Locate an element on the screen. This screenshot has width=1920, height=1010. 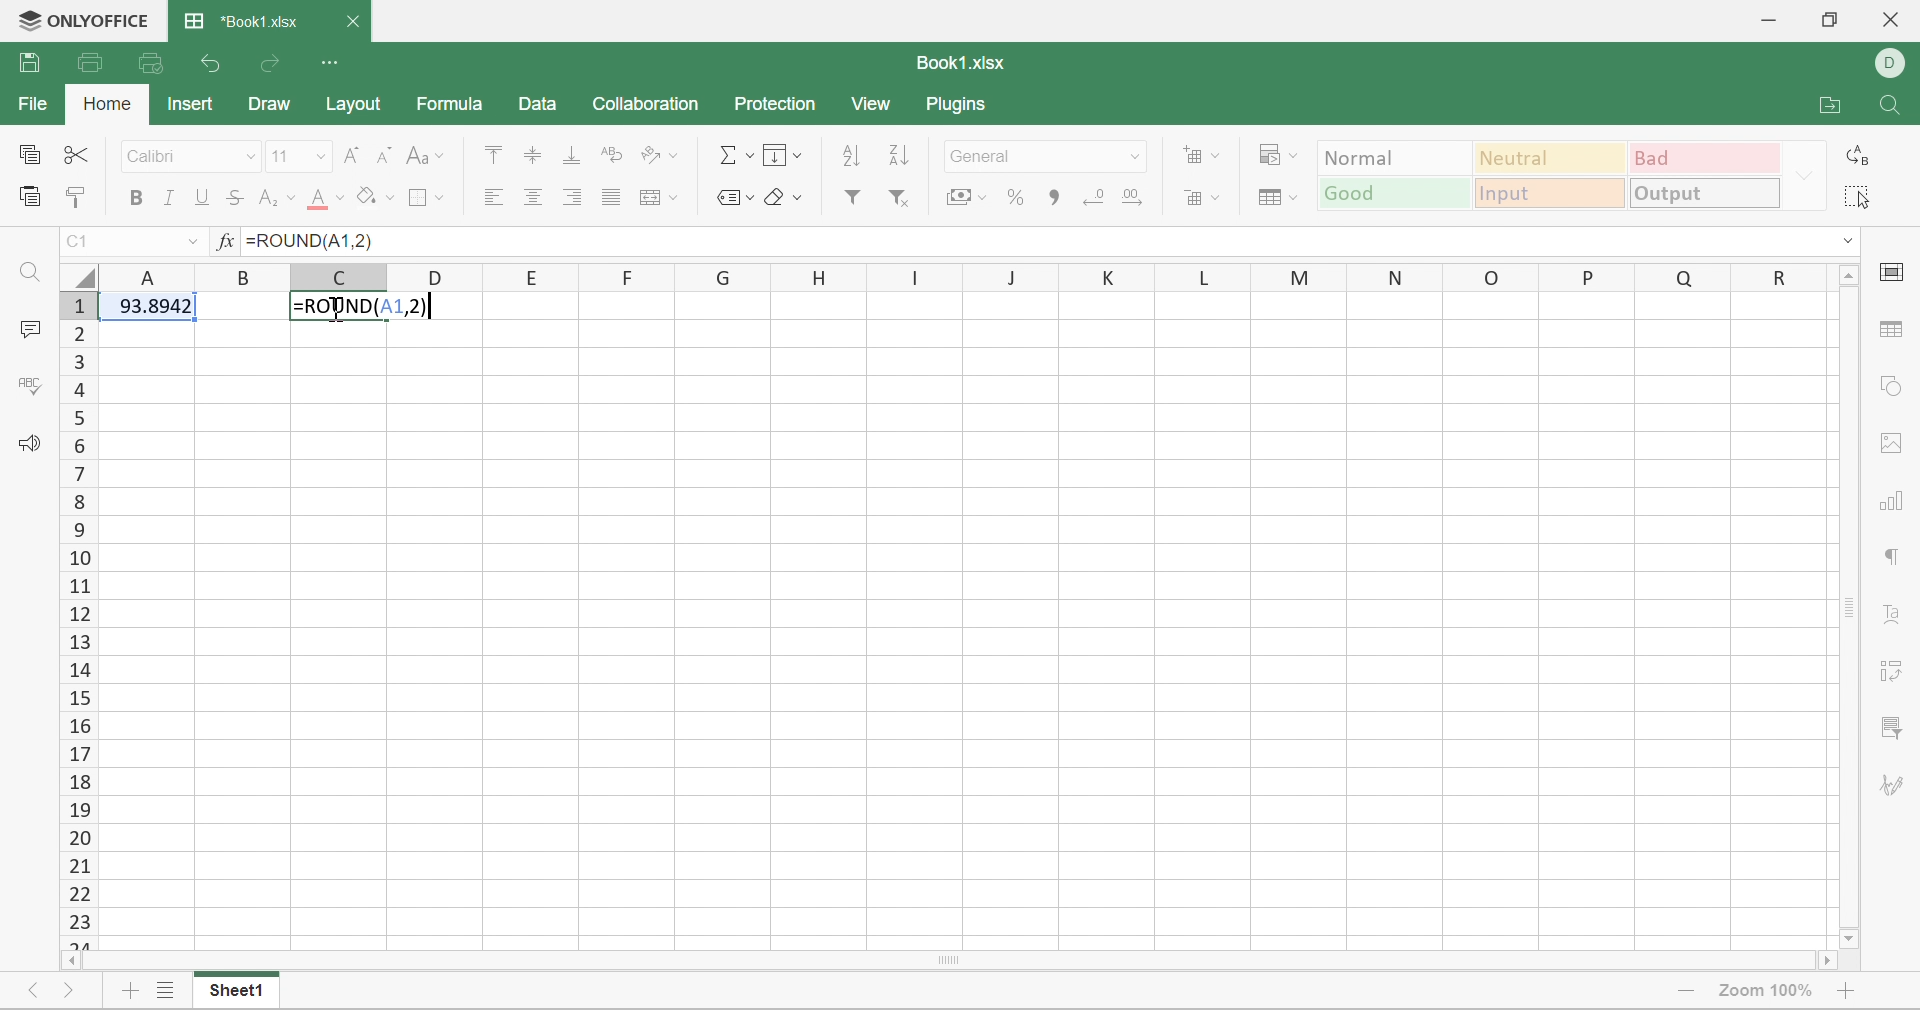
Increment font size is located at coordinates (354, 153).